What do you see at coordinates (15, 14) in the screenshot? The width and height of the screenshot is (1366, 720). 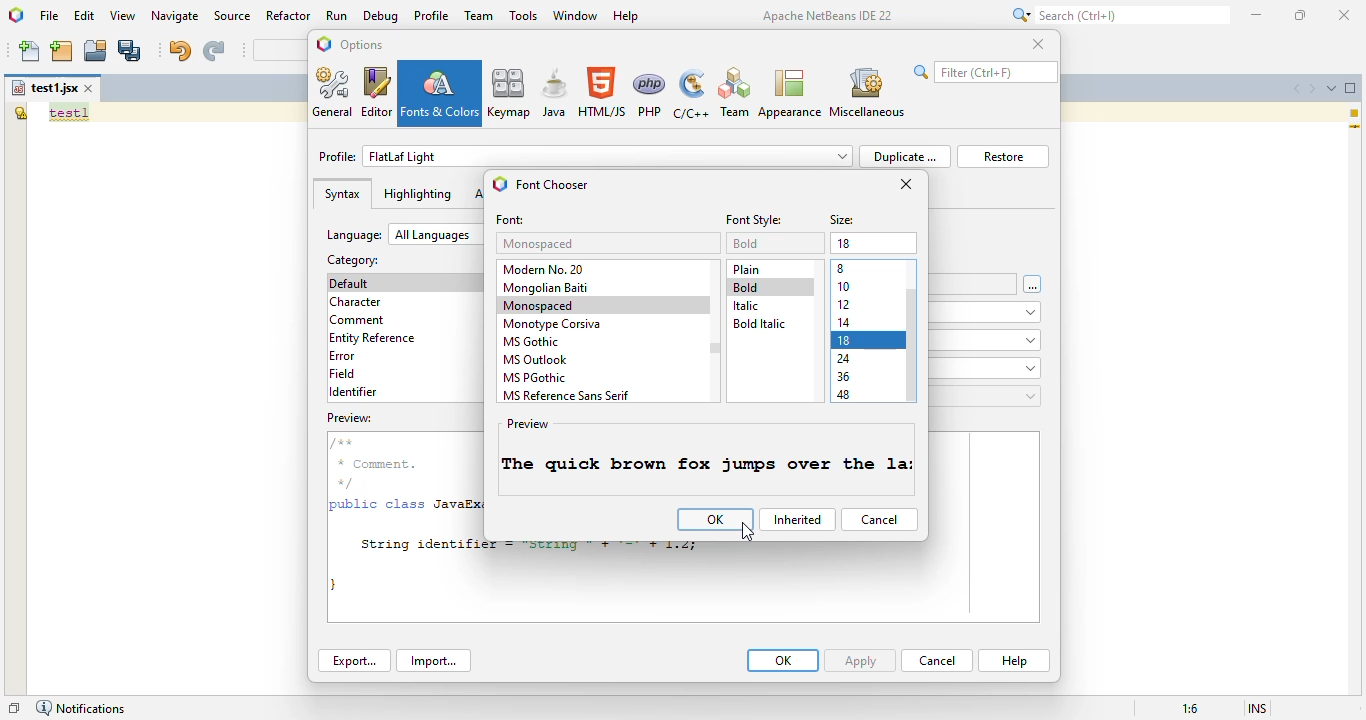 I see `logo` at bounding box center [15, 14].